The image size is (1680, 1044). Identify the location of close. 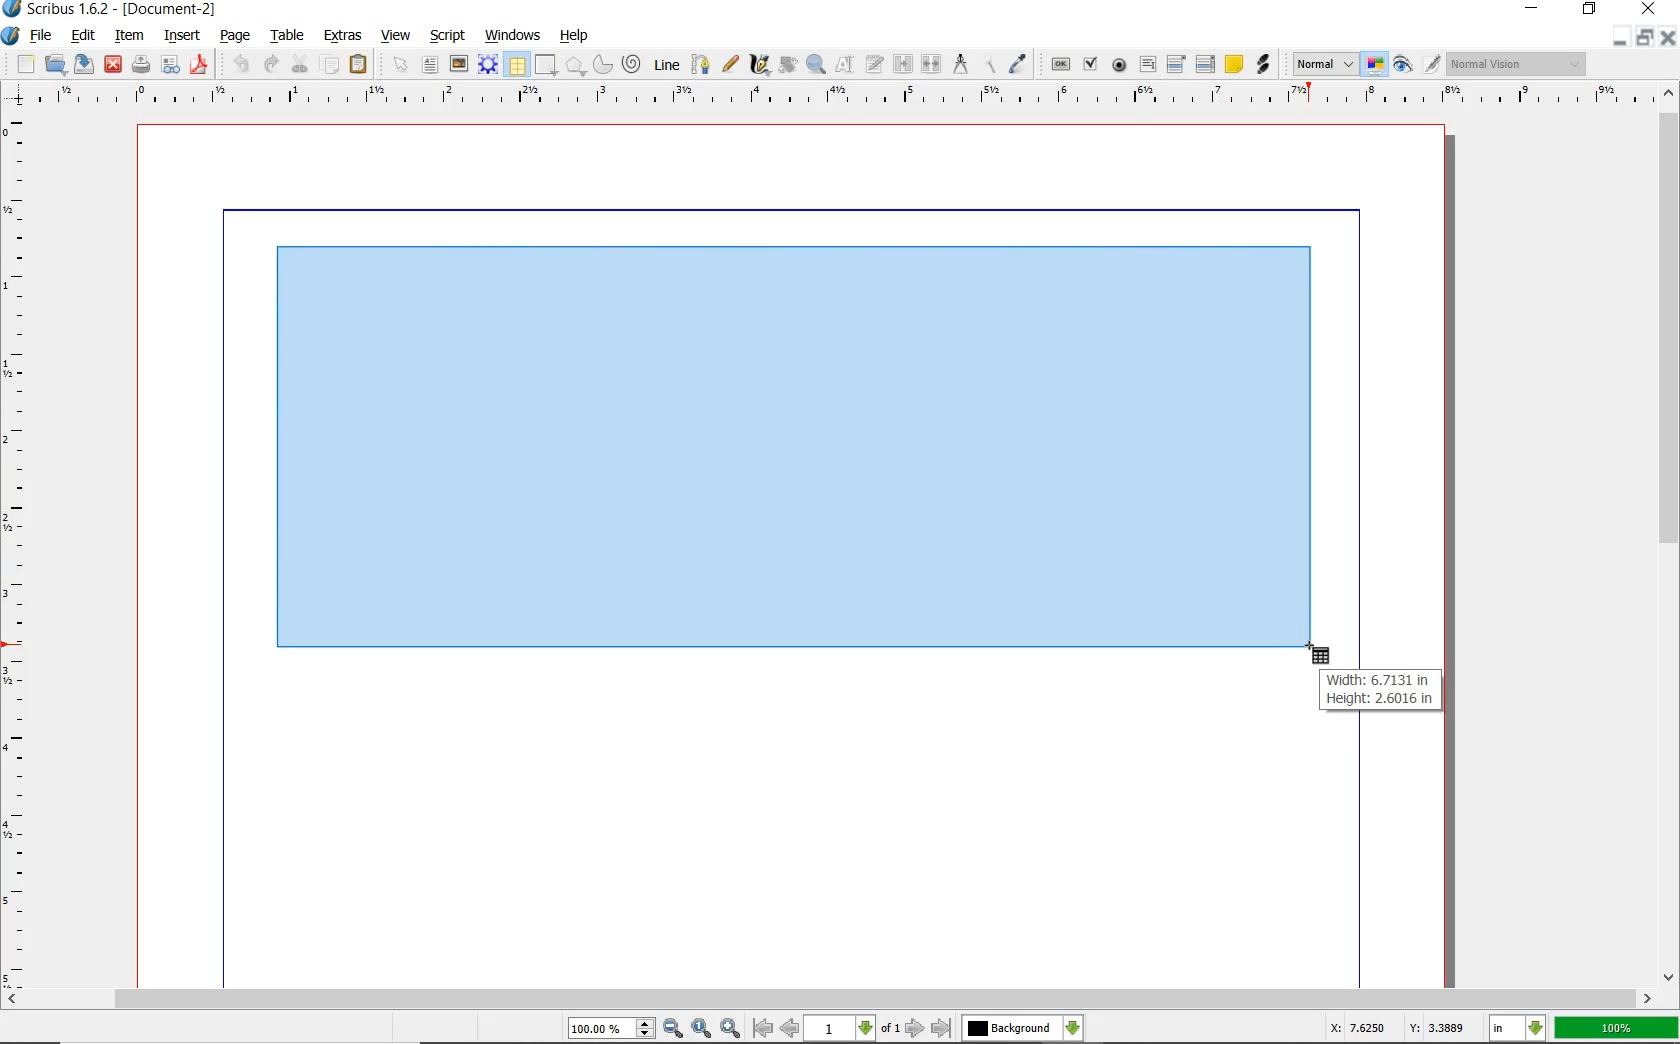
(1670, 38).